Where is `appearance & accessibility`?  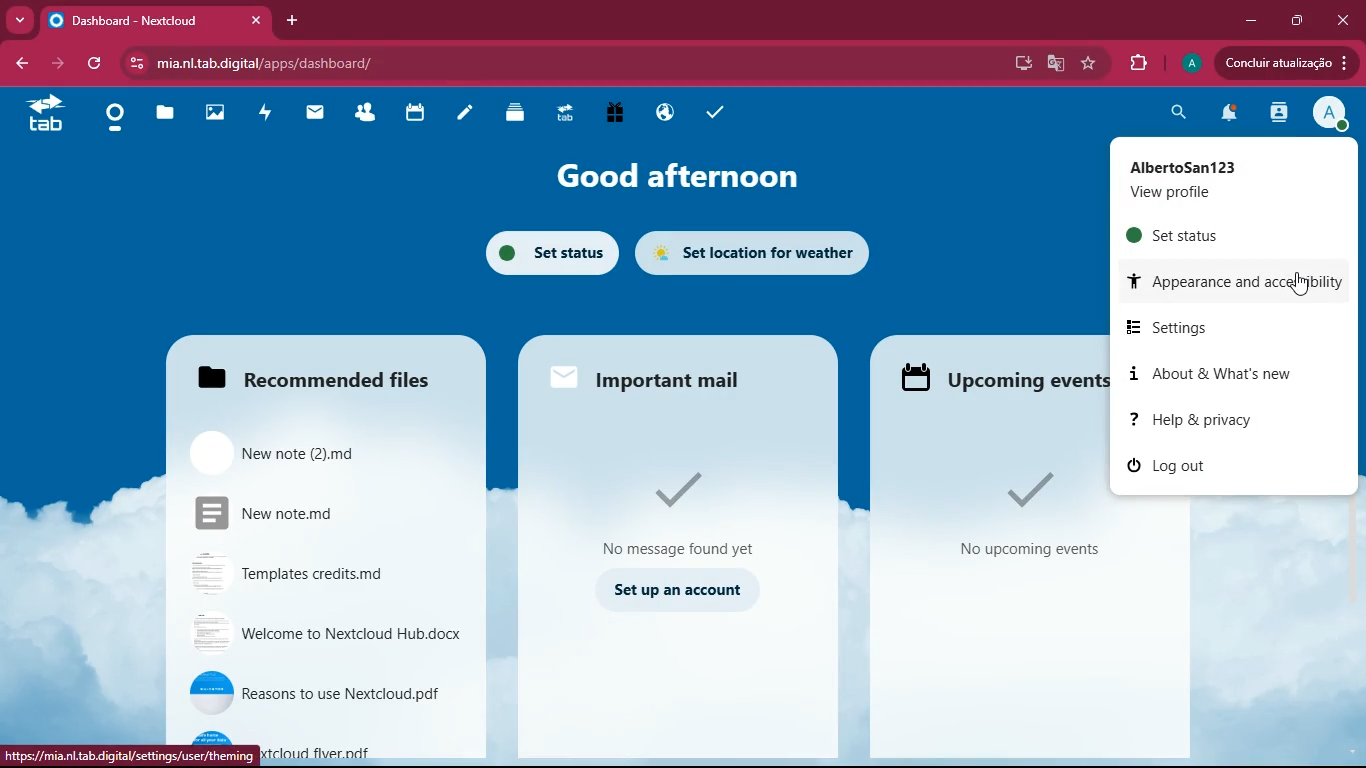 appearance & accessibility is located at coordinates (1234, 281).